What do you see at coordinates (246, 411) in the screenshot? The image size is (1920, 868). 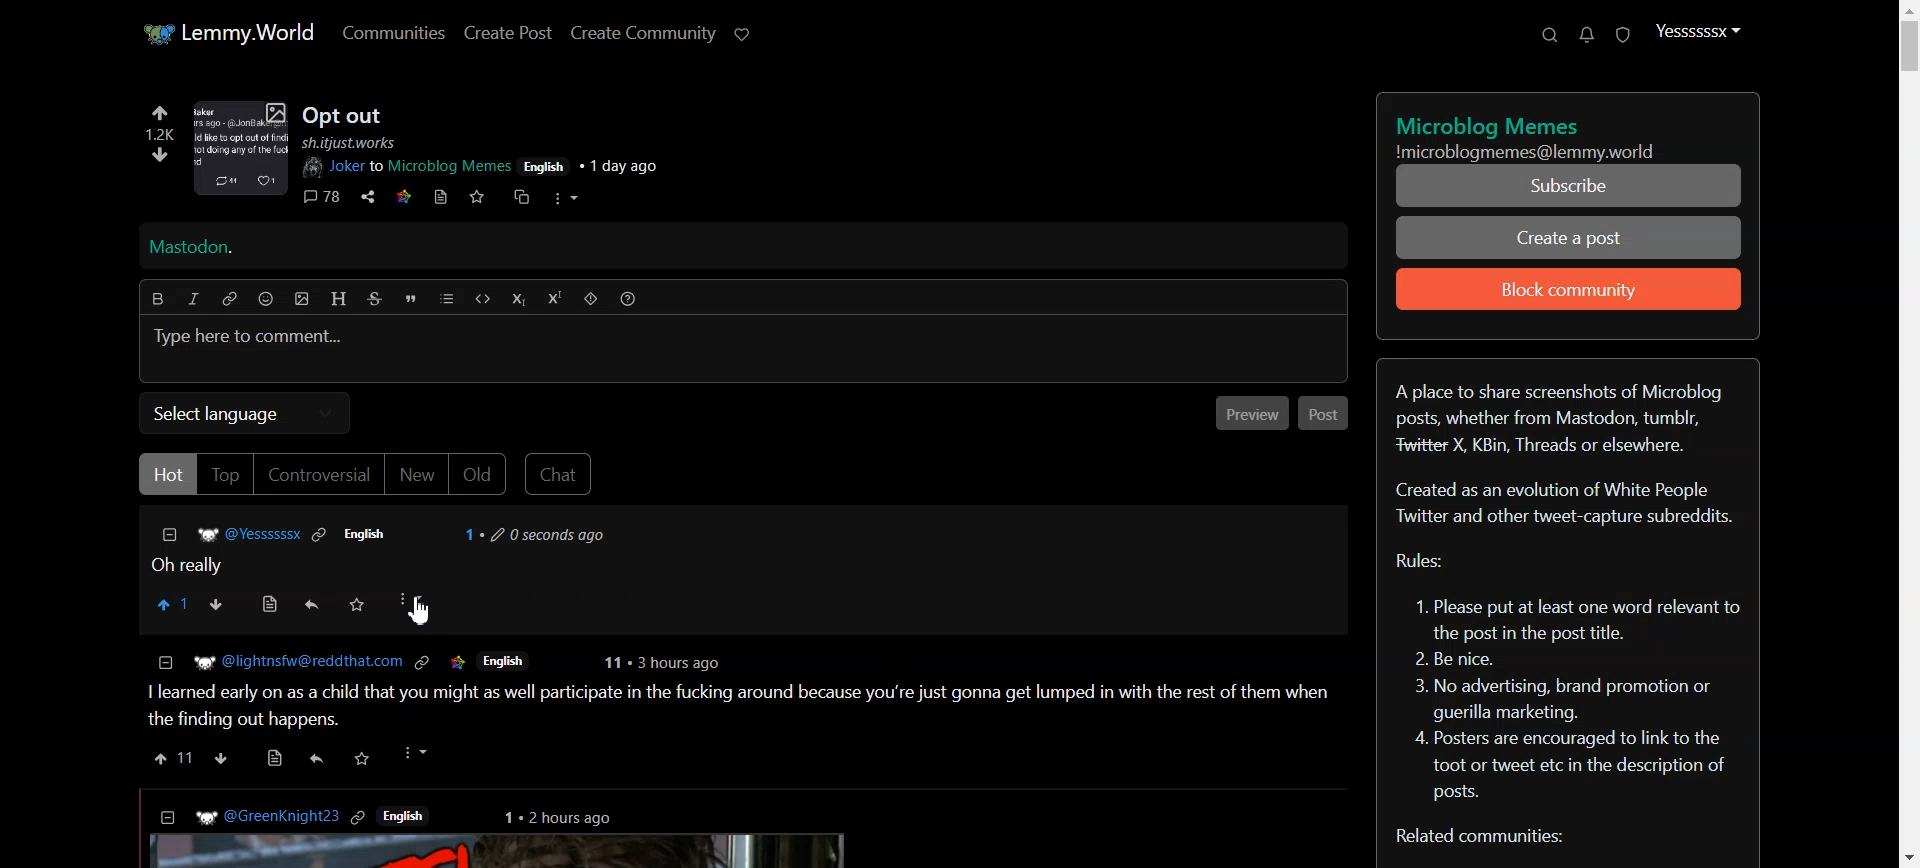 I see `Select language` at bounding box center [246, 411].